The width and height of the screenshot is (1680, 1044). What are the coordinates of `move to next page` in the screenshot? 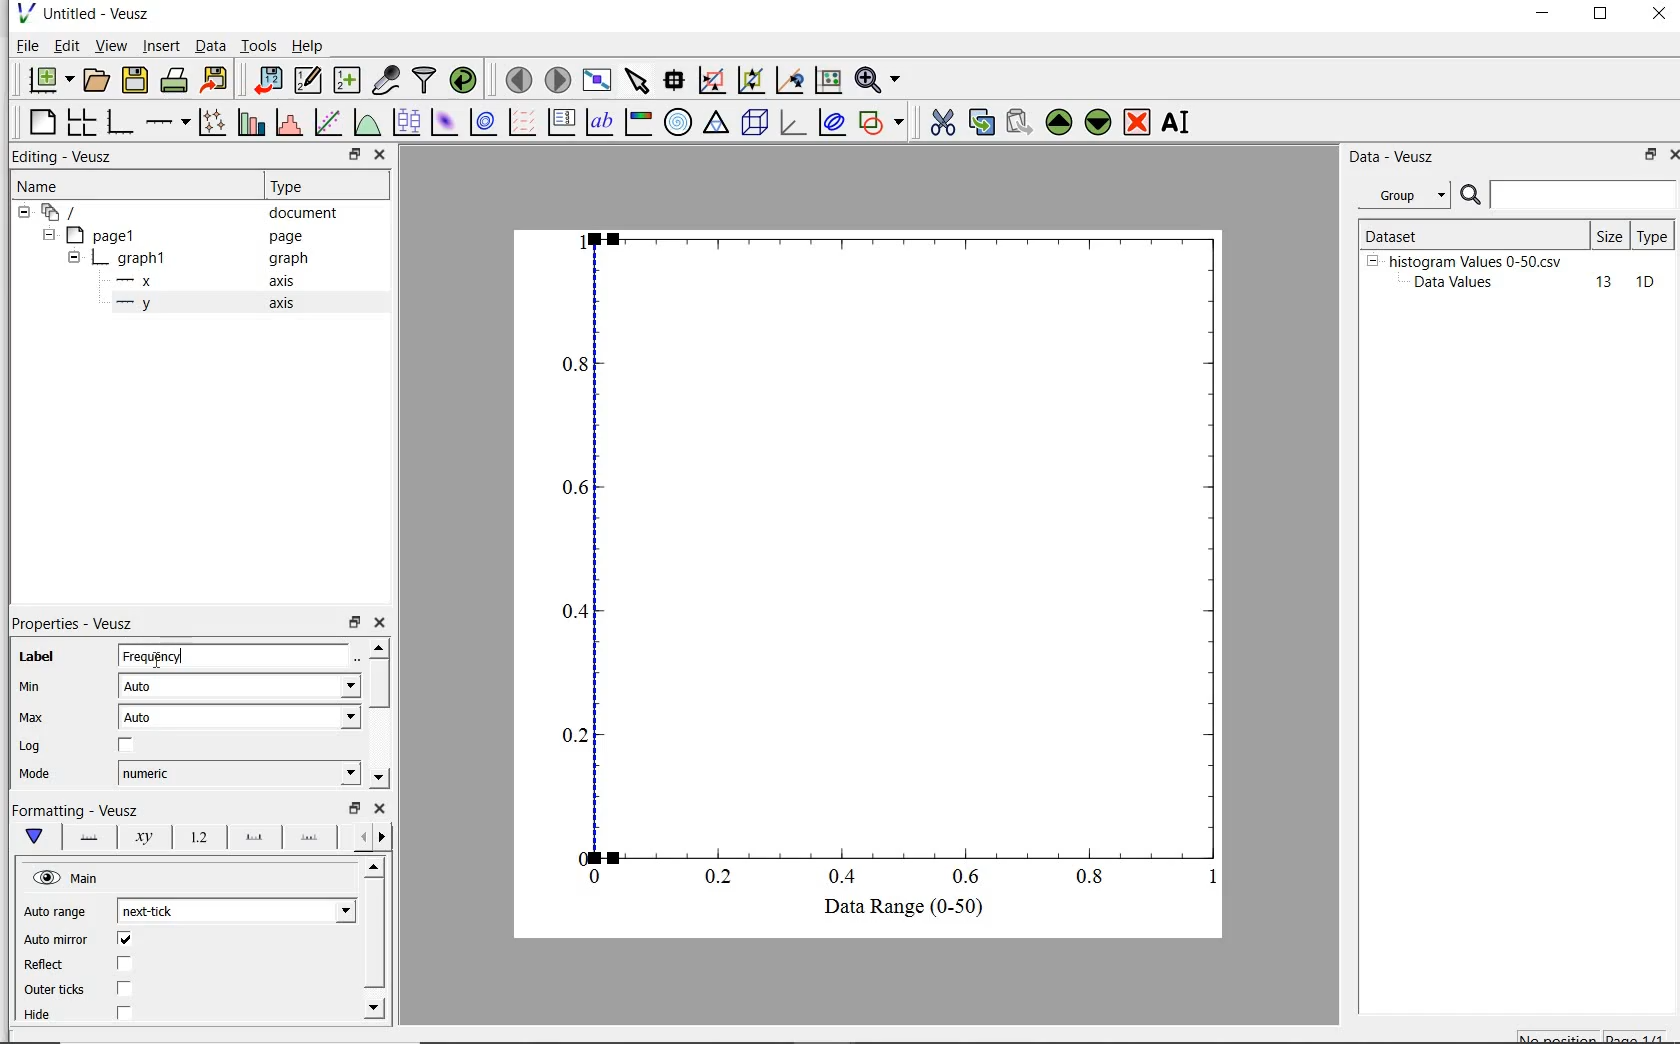 It's located at (559, 79).